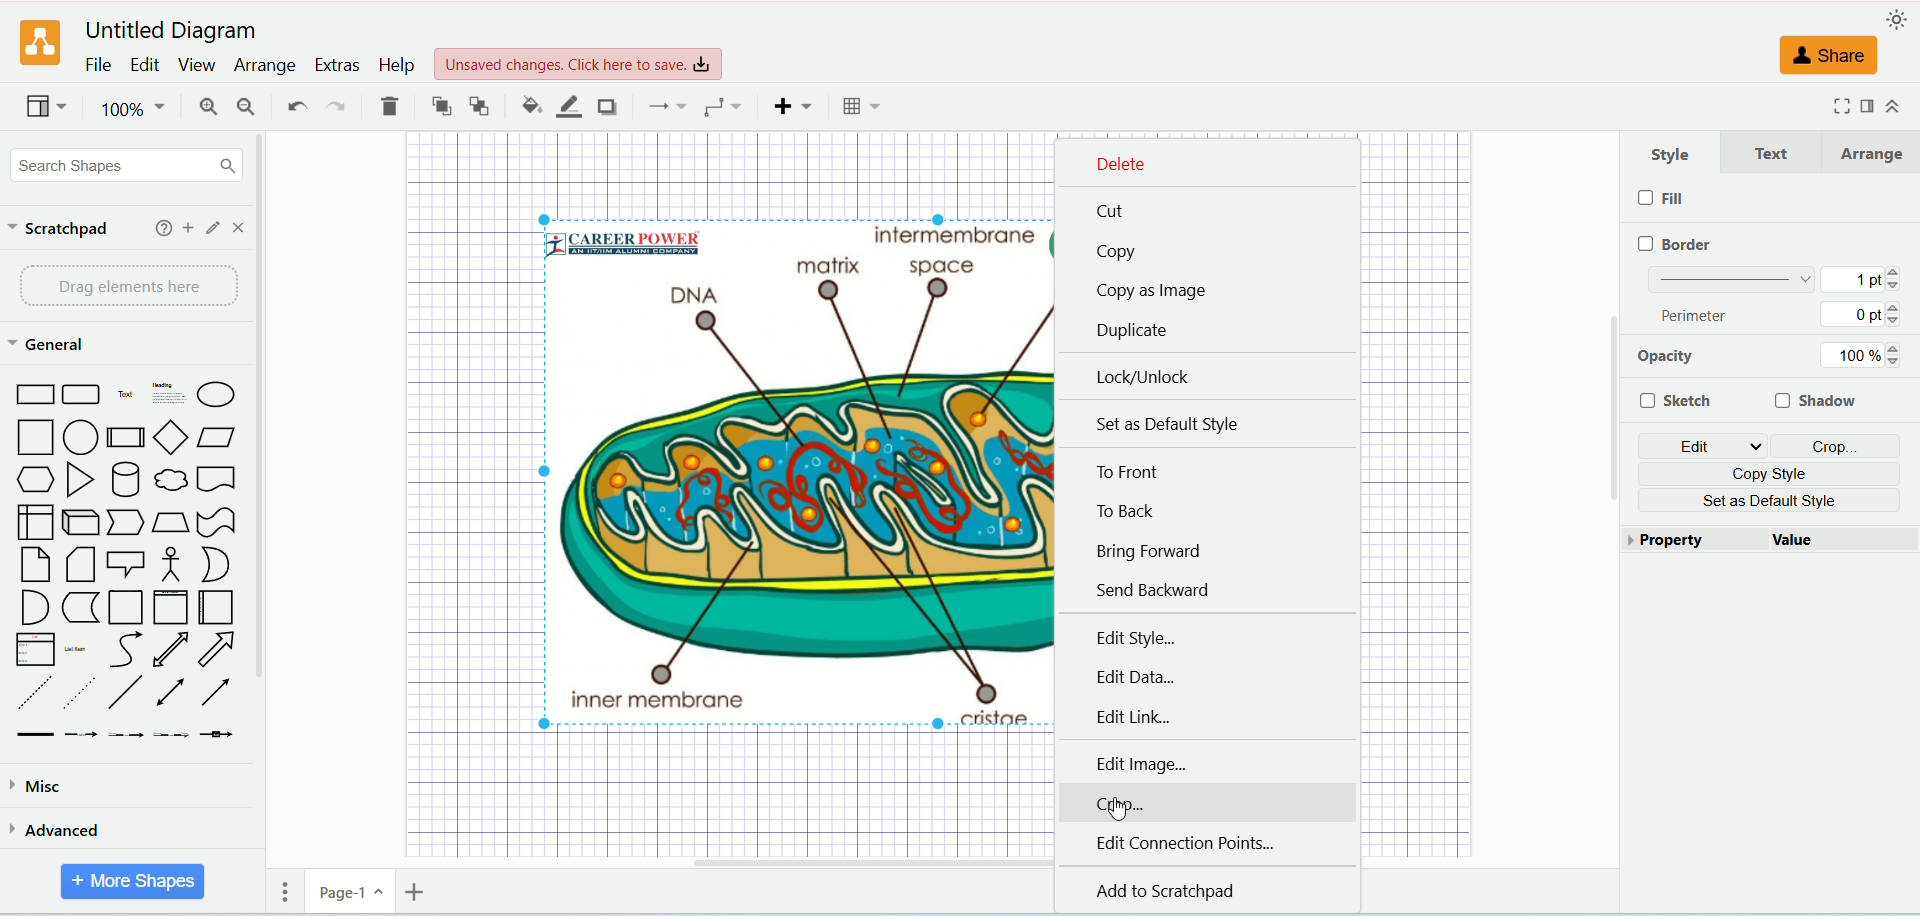 This screenshot has width=1920, height=916. I want to click on Line, so click(127, 696).